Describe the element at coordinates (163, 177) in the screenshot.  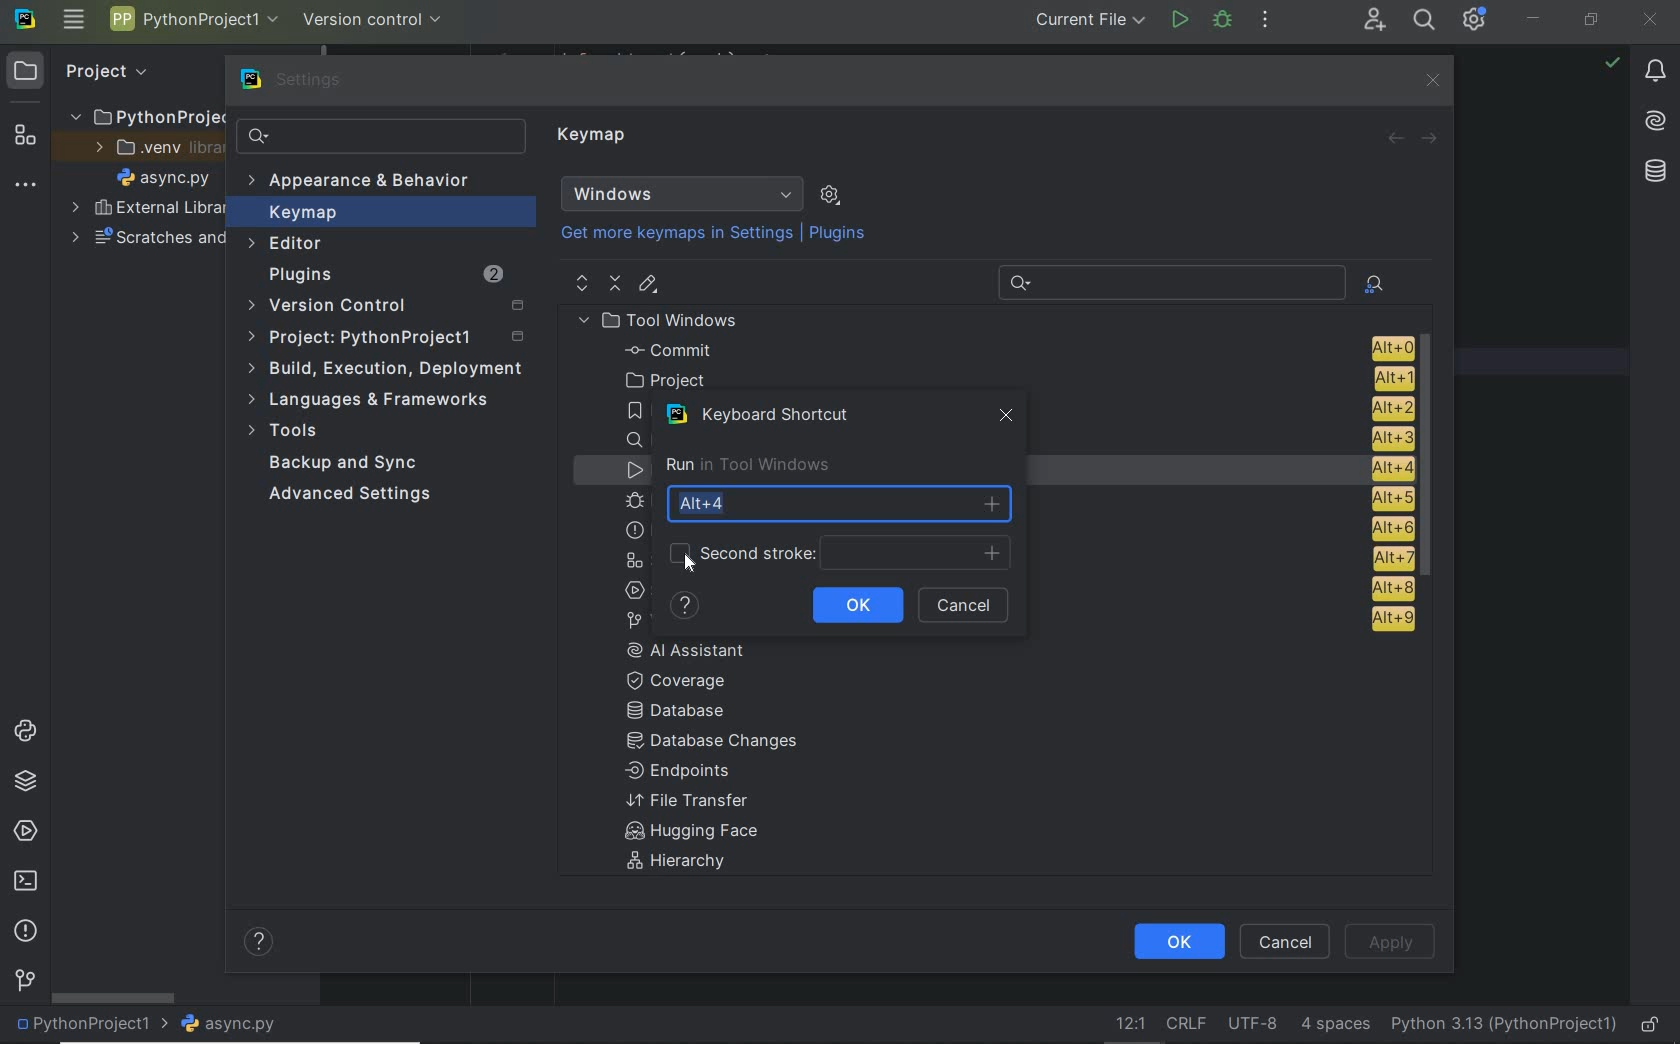
I see `file name` at that location.